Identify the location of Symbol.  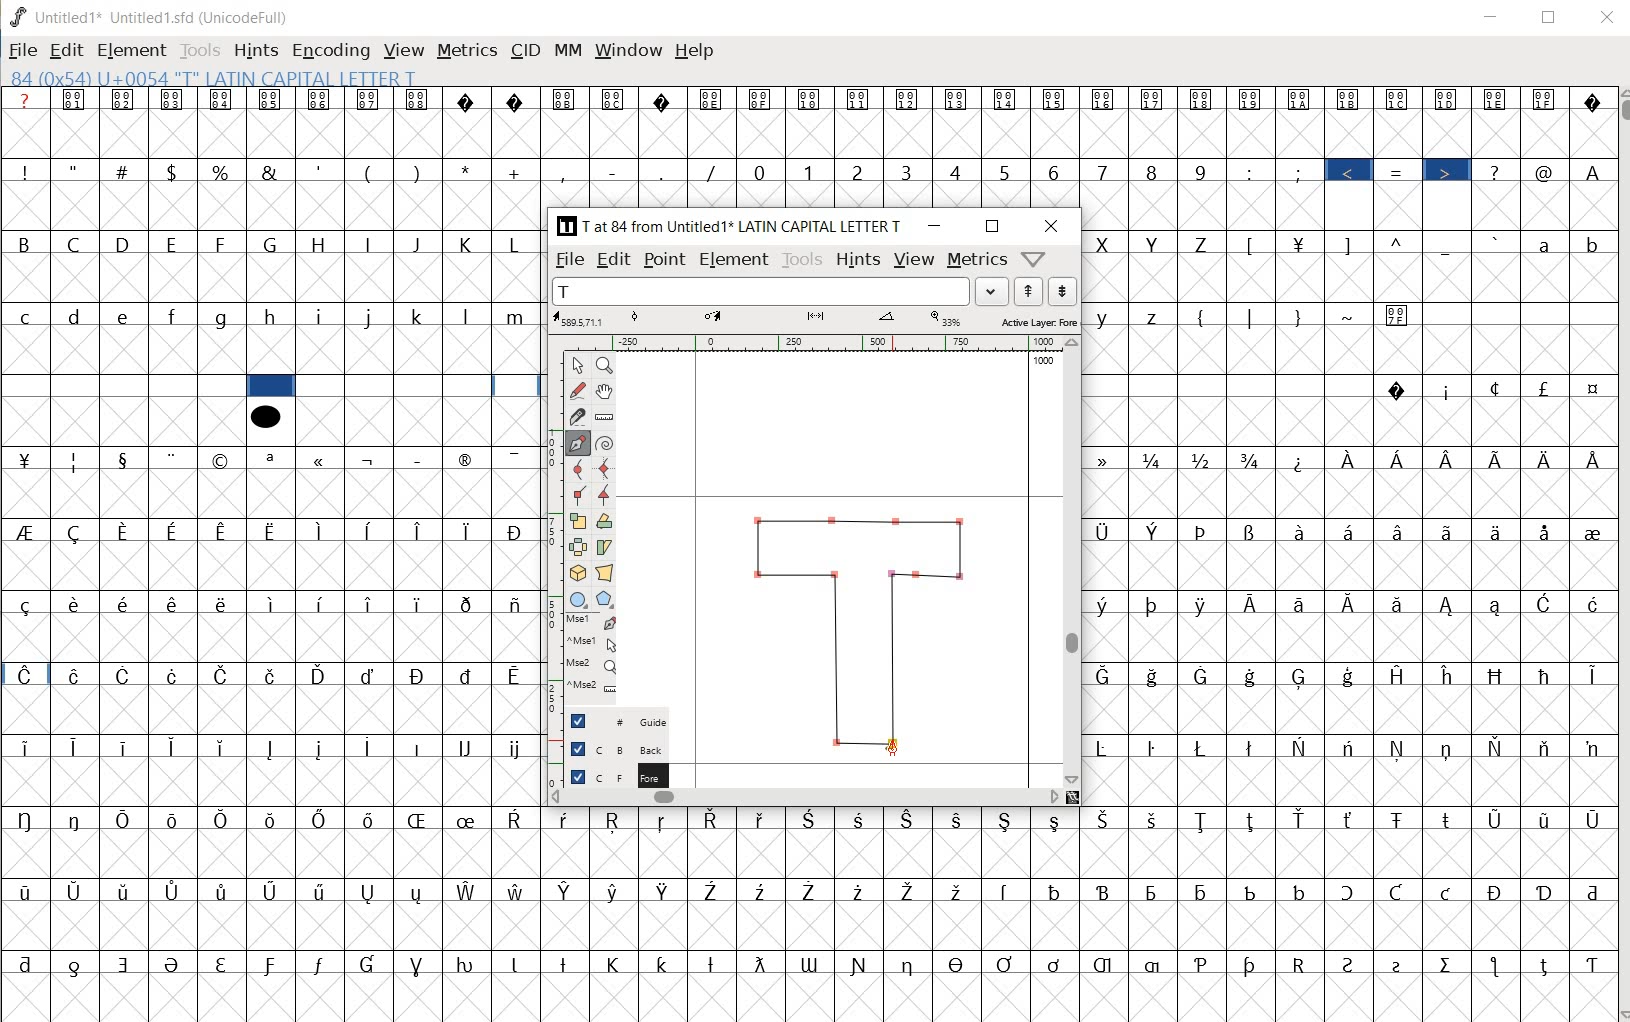
(274, 821).